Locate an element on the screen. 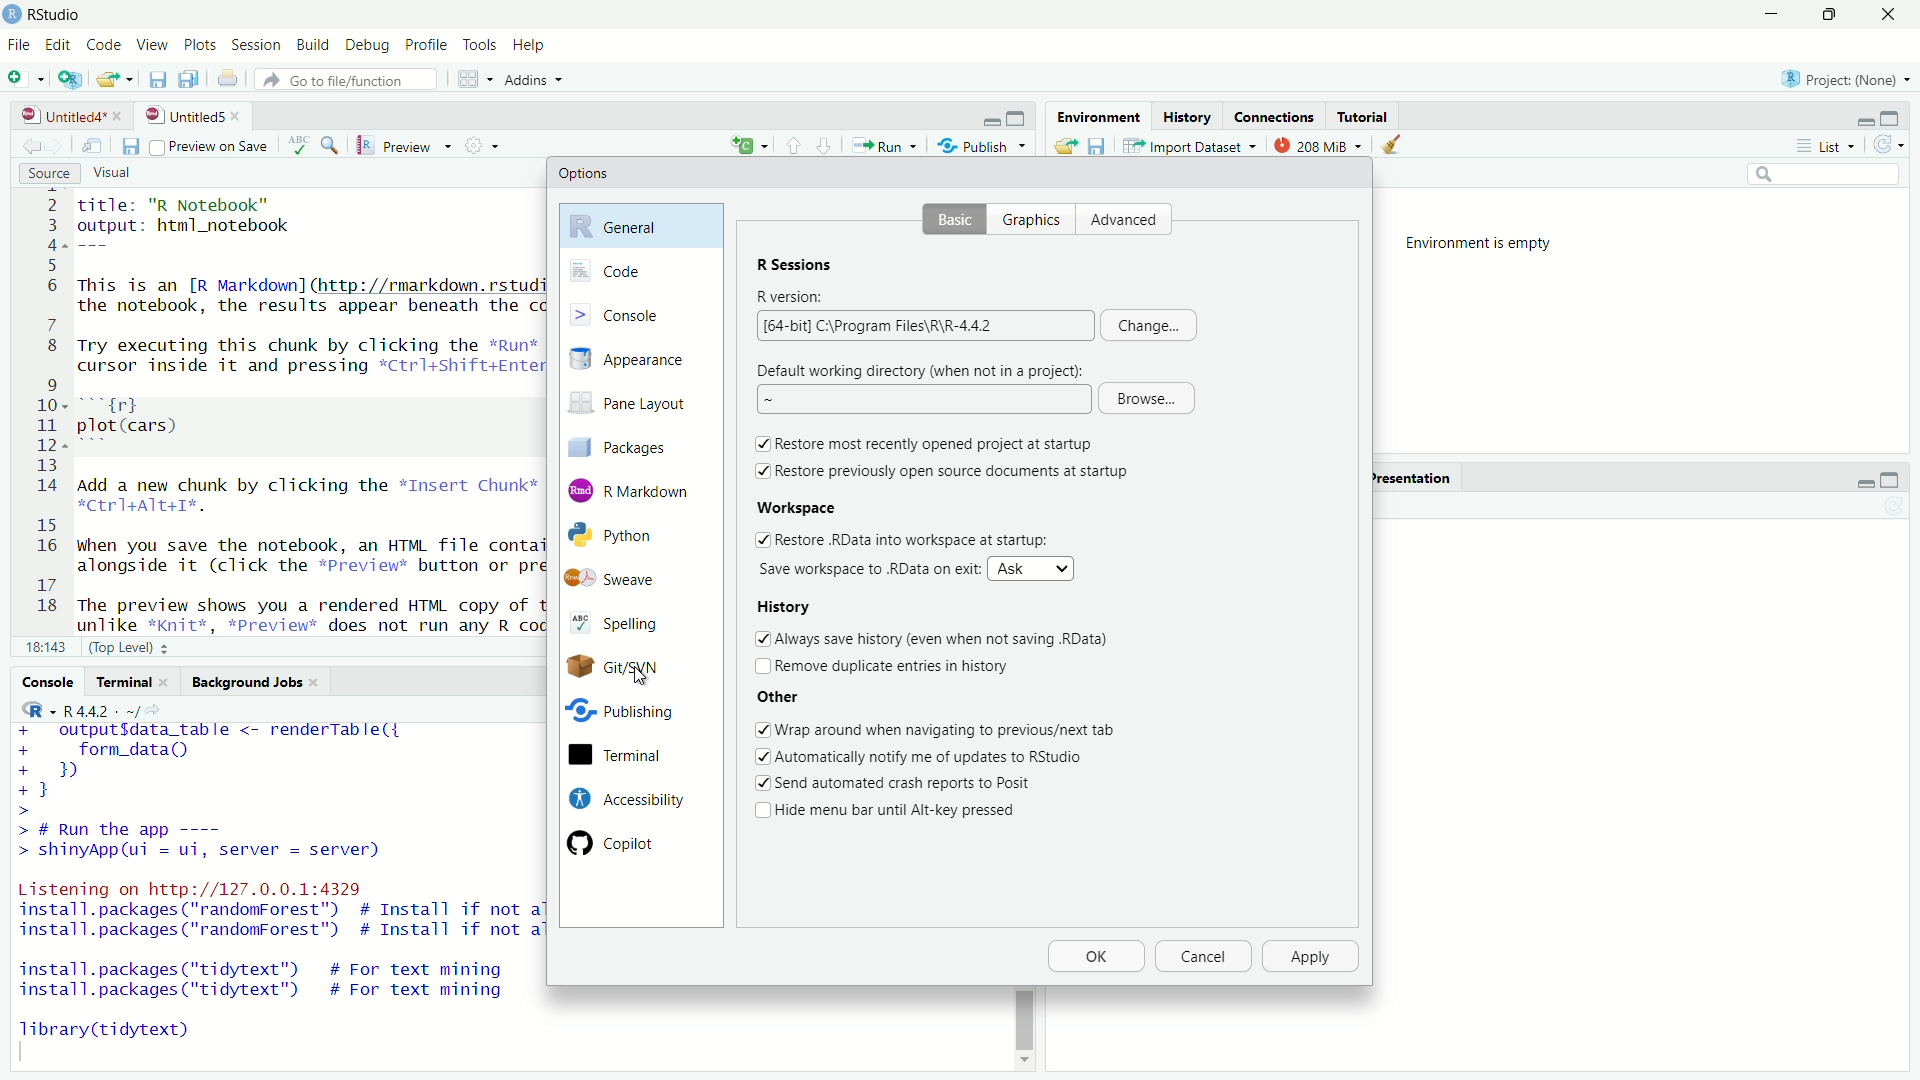 Image resolution: width=1920 pixels, height=1080 pixels. check box is located at coordinates (758, 540).